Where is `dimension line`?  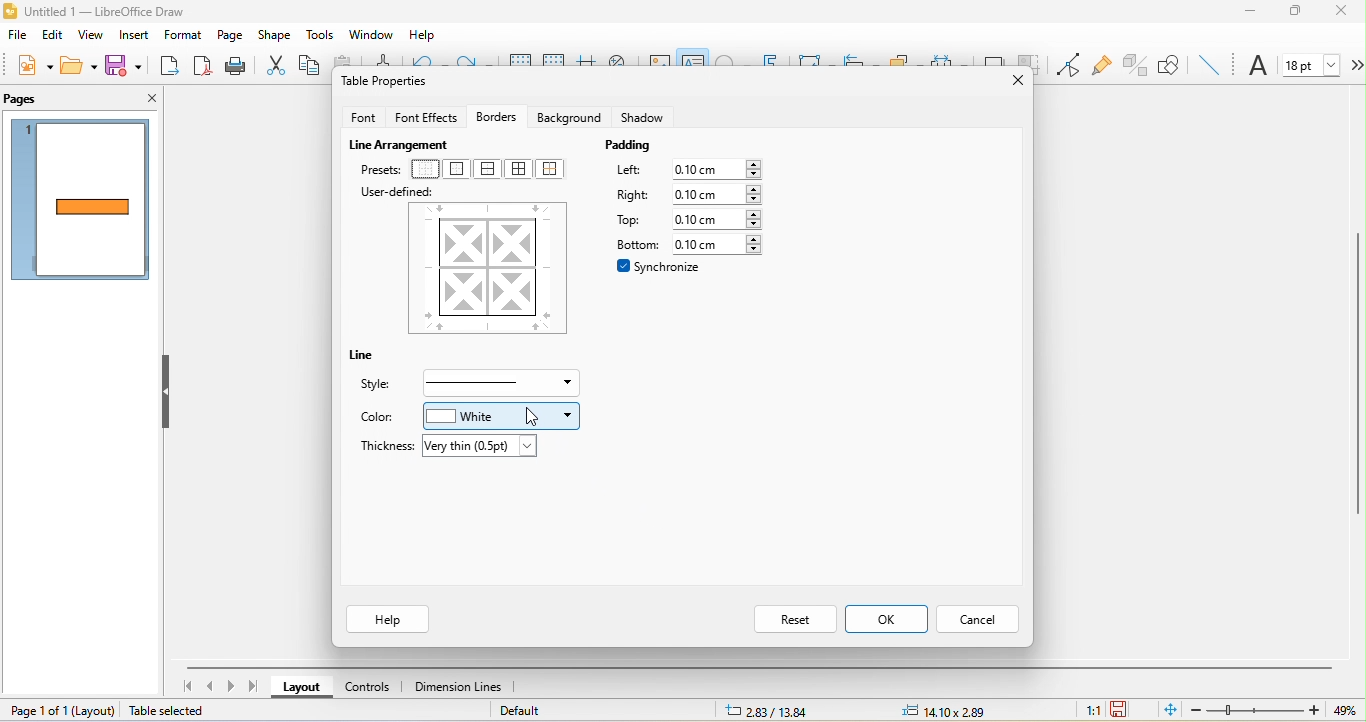 dimension line is located at coordinates (457, 685).